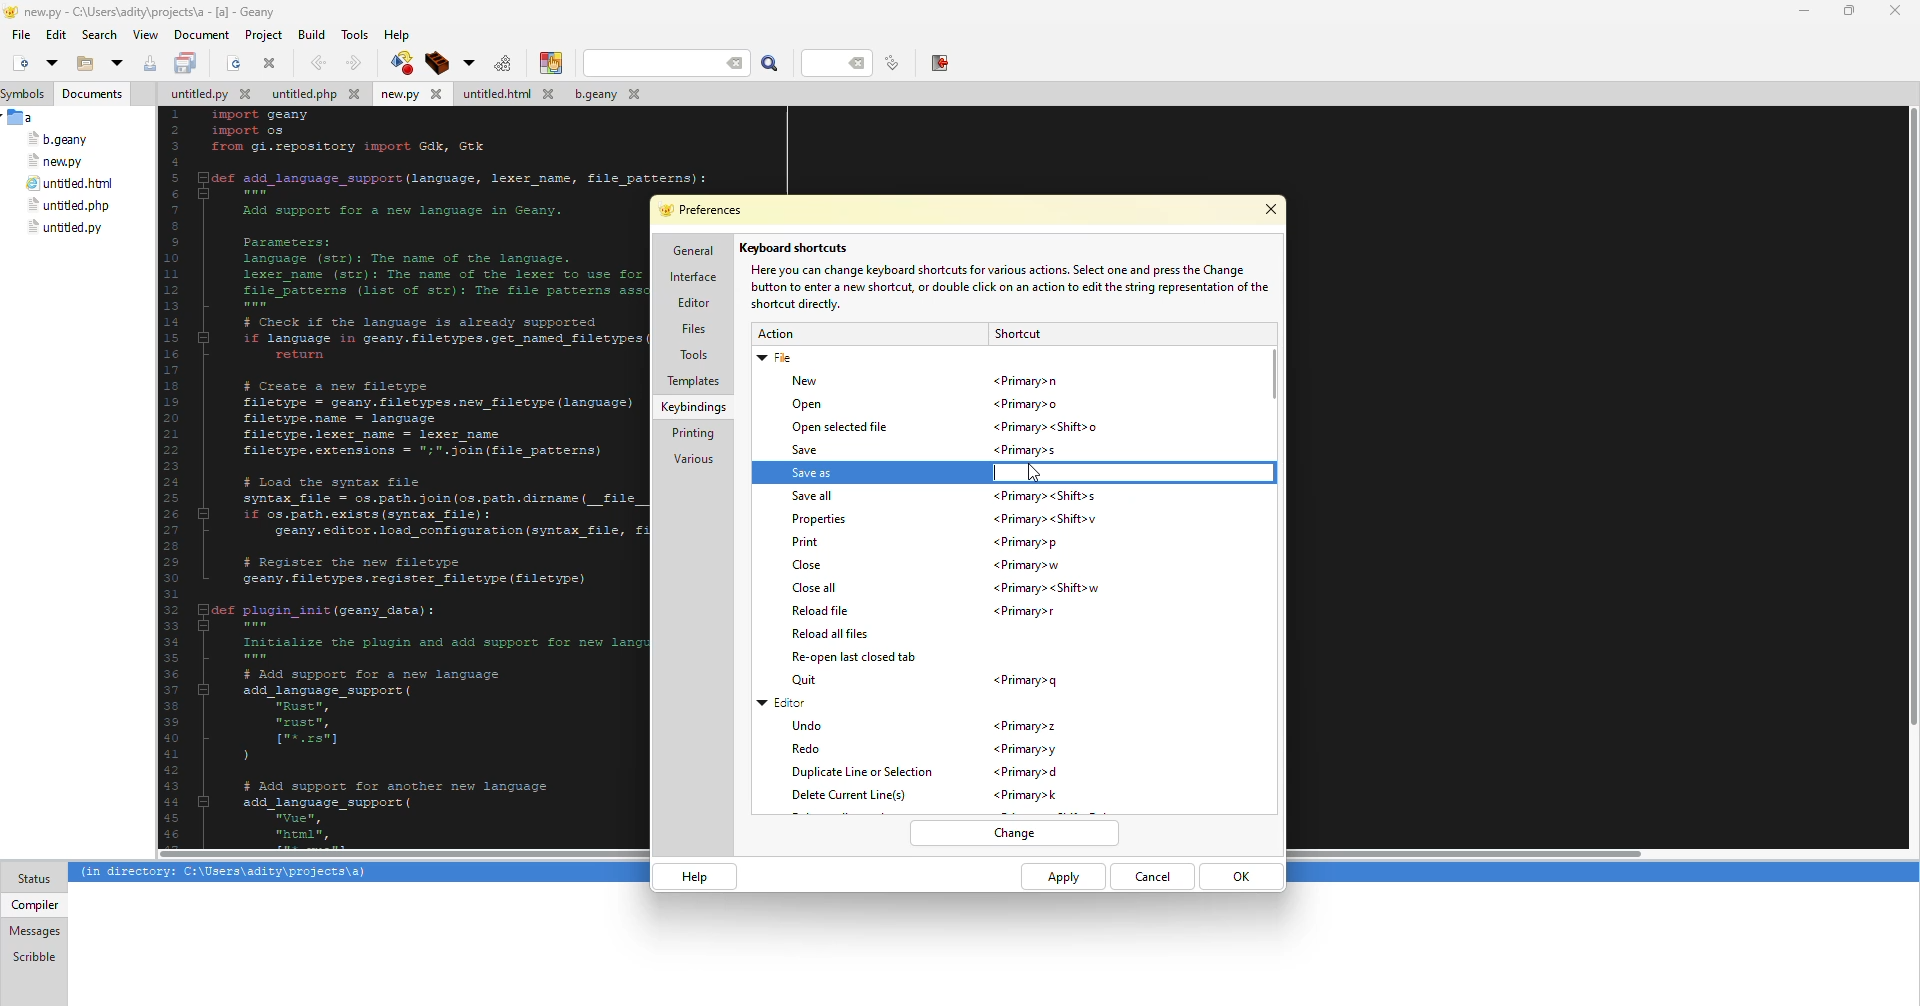  I want to click on status, so click(34, 879).